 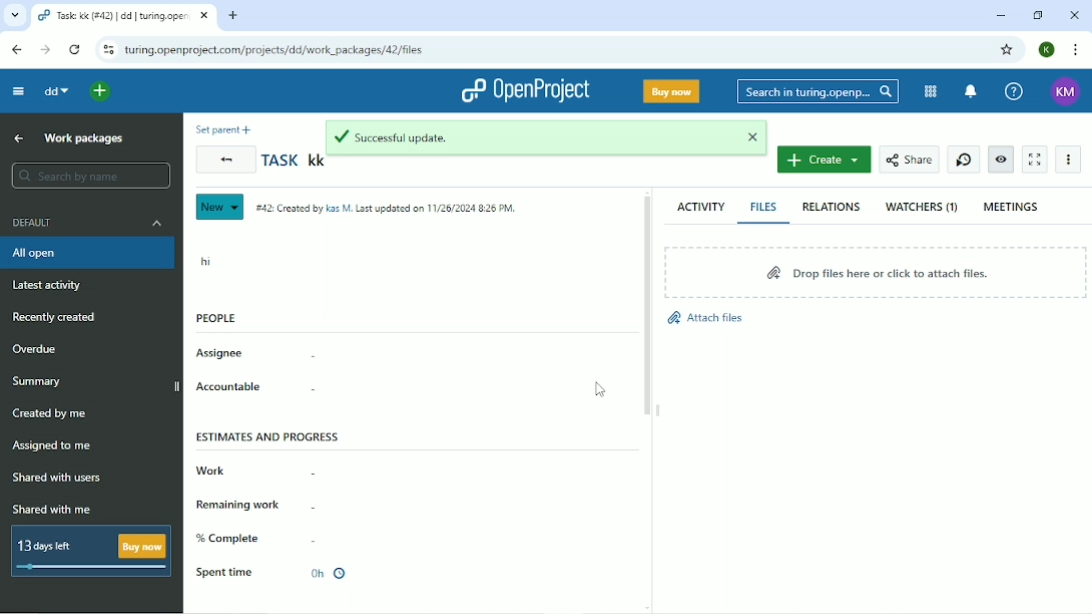 What do you see at coordinates (37, 350) in the screenshot?
I see `Overdue` at bounding box center [37, 350].